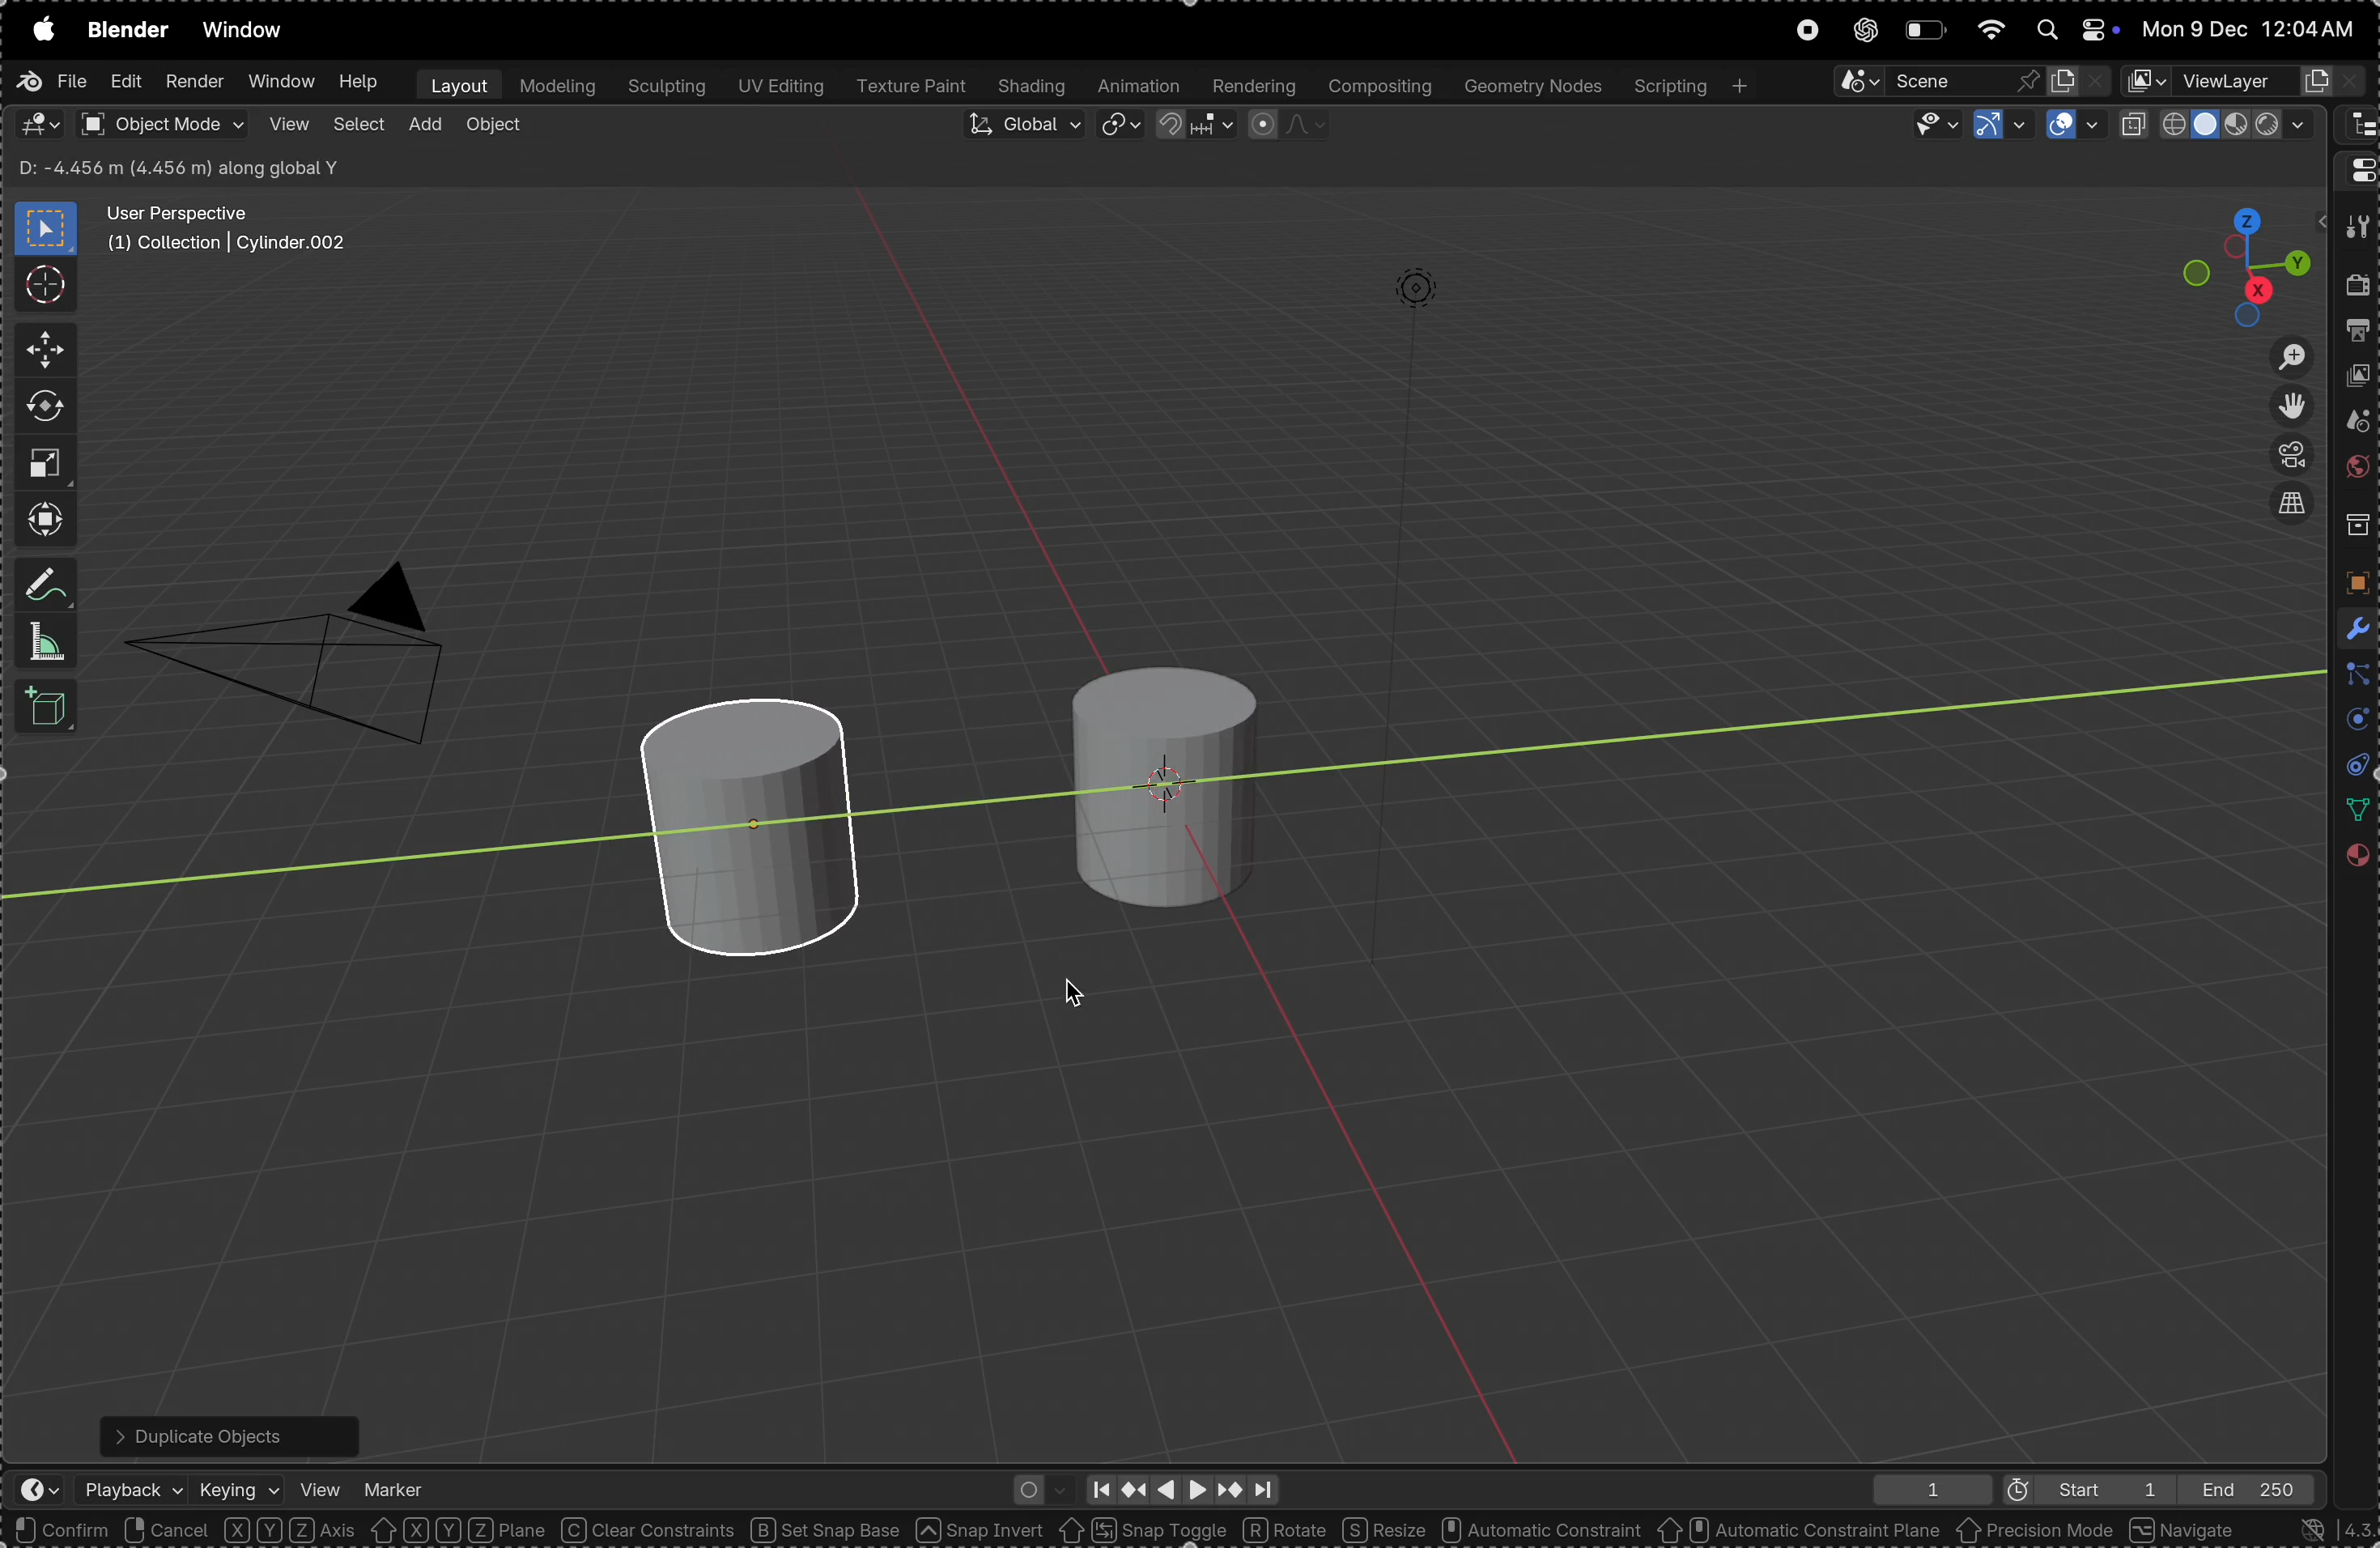 This screenshot has height=1548, width=2380. What do you see at coordinates (650, 1531) in the screenshot?
I see `clear constraints` at bounding box center [650, 1531].